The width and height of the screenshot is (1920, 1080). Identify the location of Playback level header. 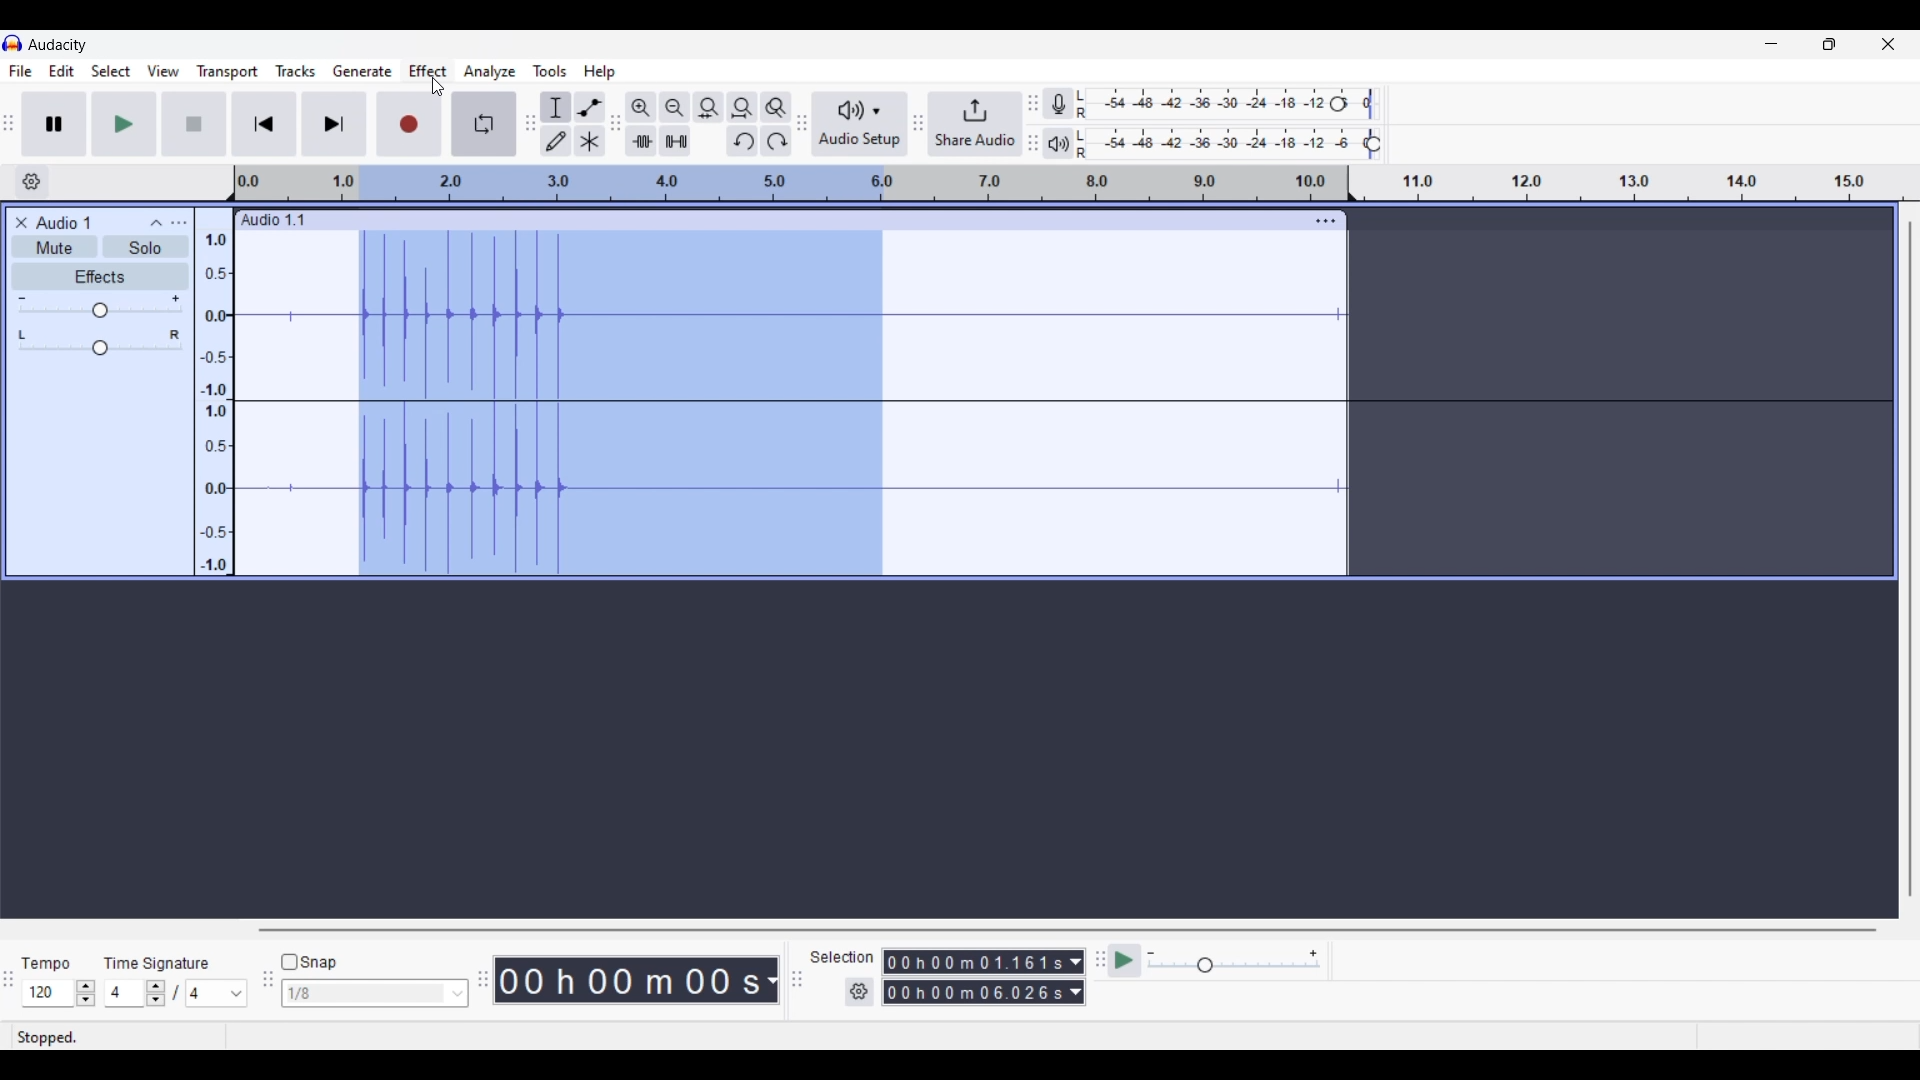
(1373, 144).